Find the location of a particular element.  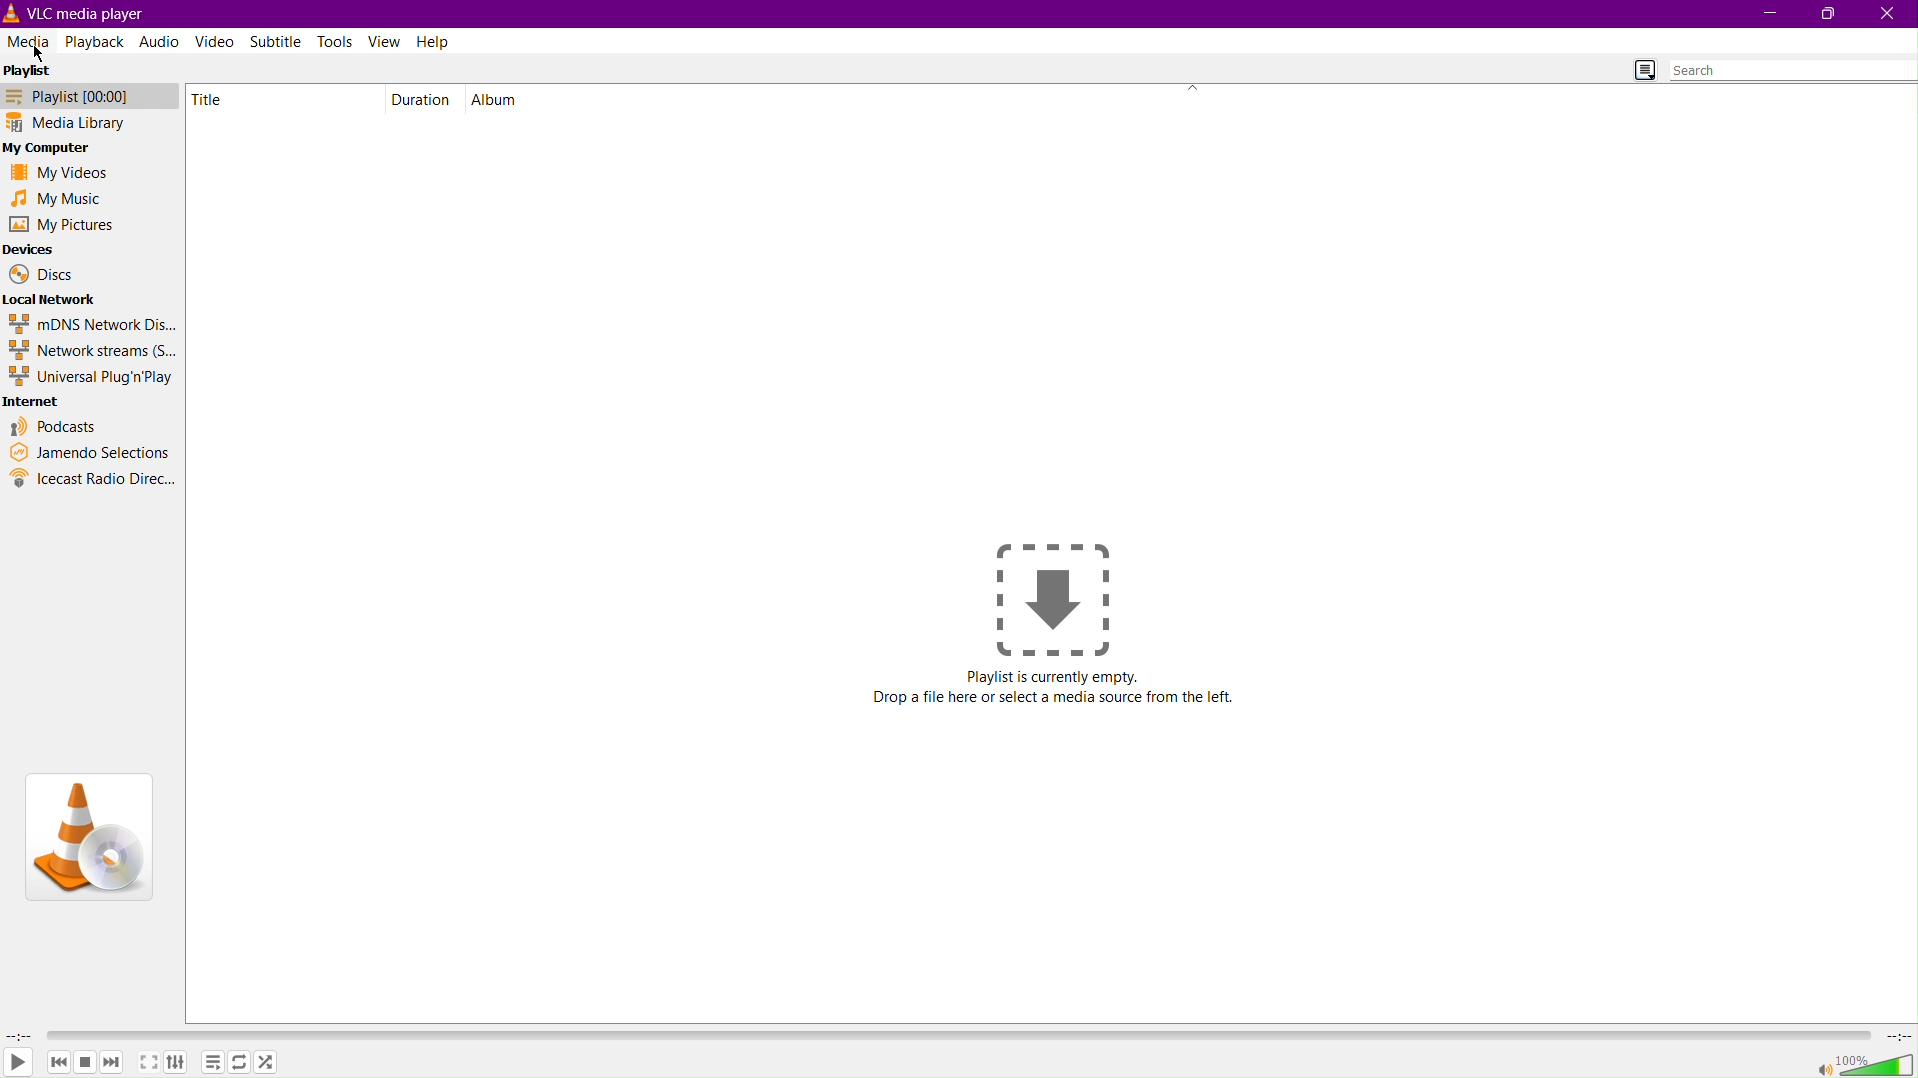

My Pictures is located at coordinates (61, 226).